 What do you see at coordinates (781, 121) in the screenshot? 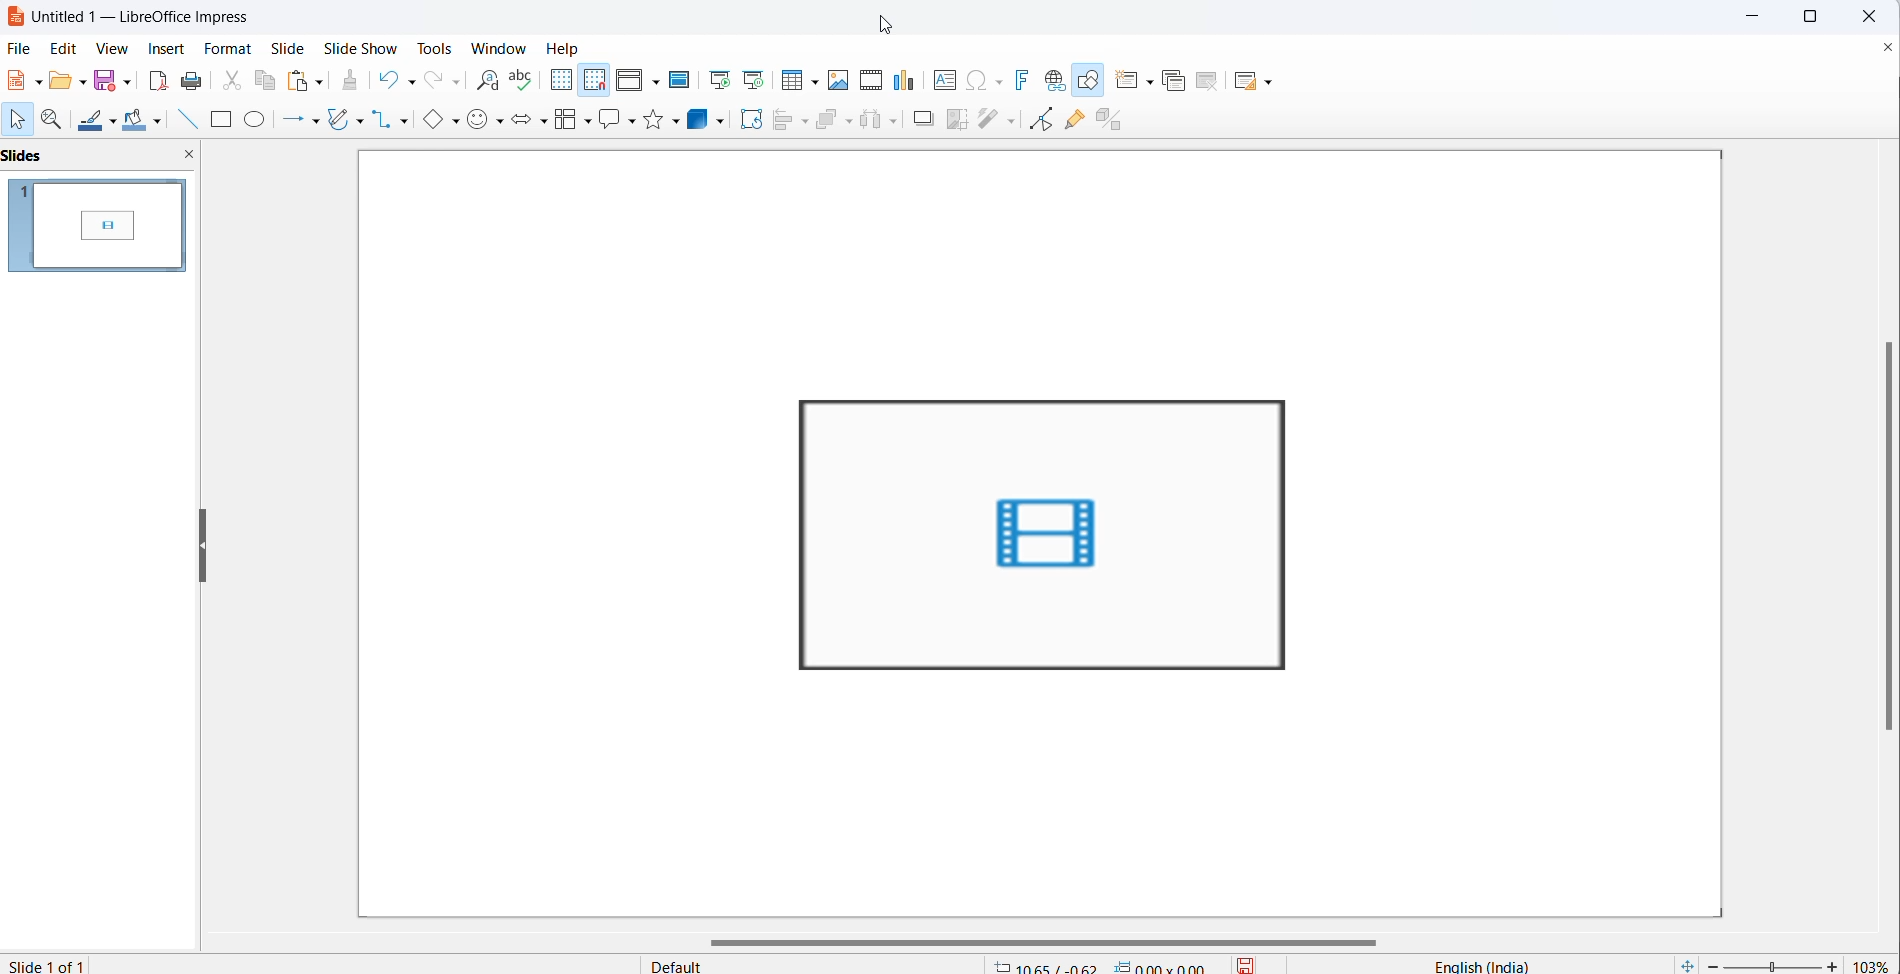
I see `align` at bounding box center [781, 121].